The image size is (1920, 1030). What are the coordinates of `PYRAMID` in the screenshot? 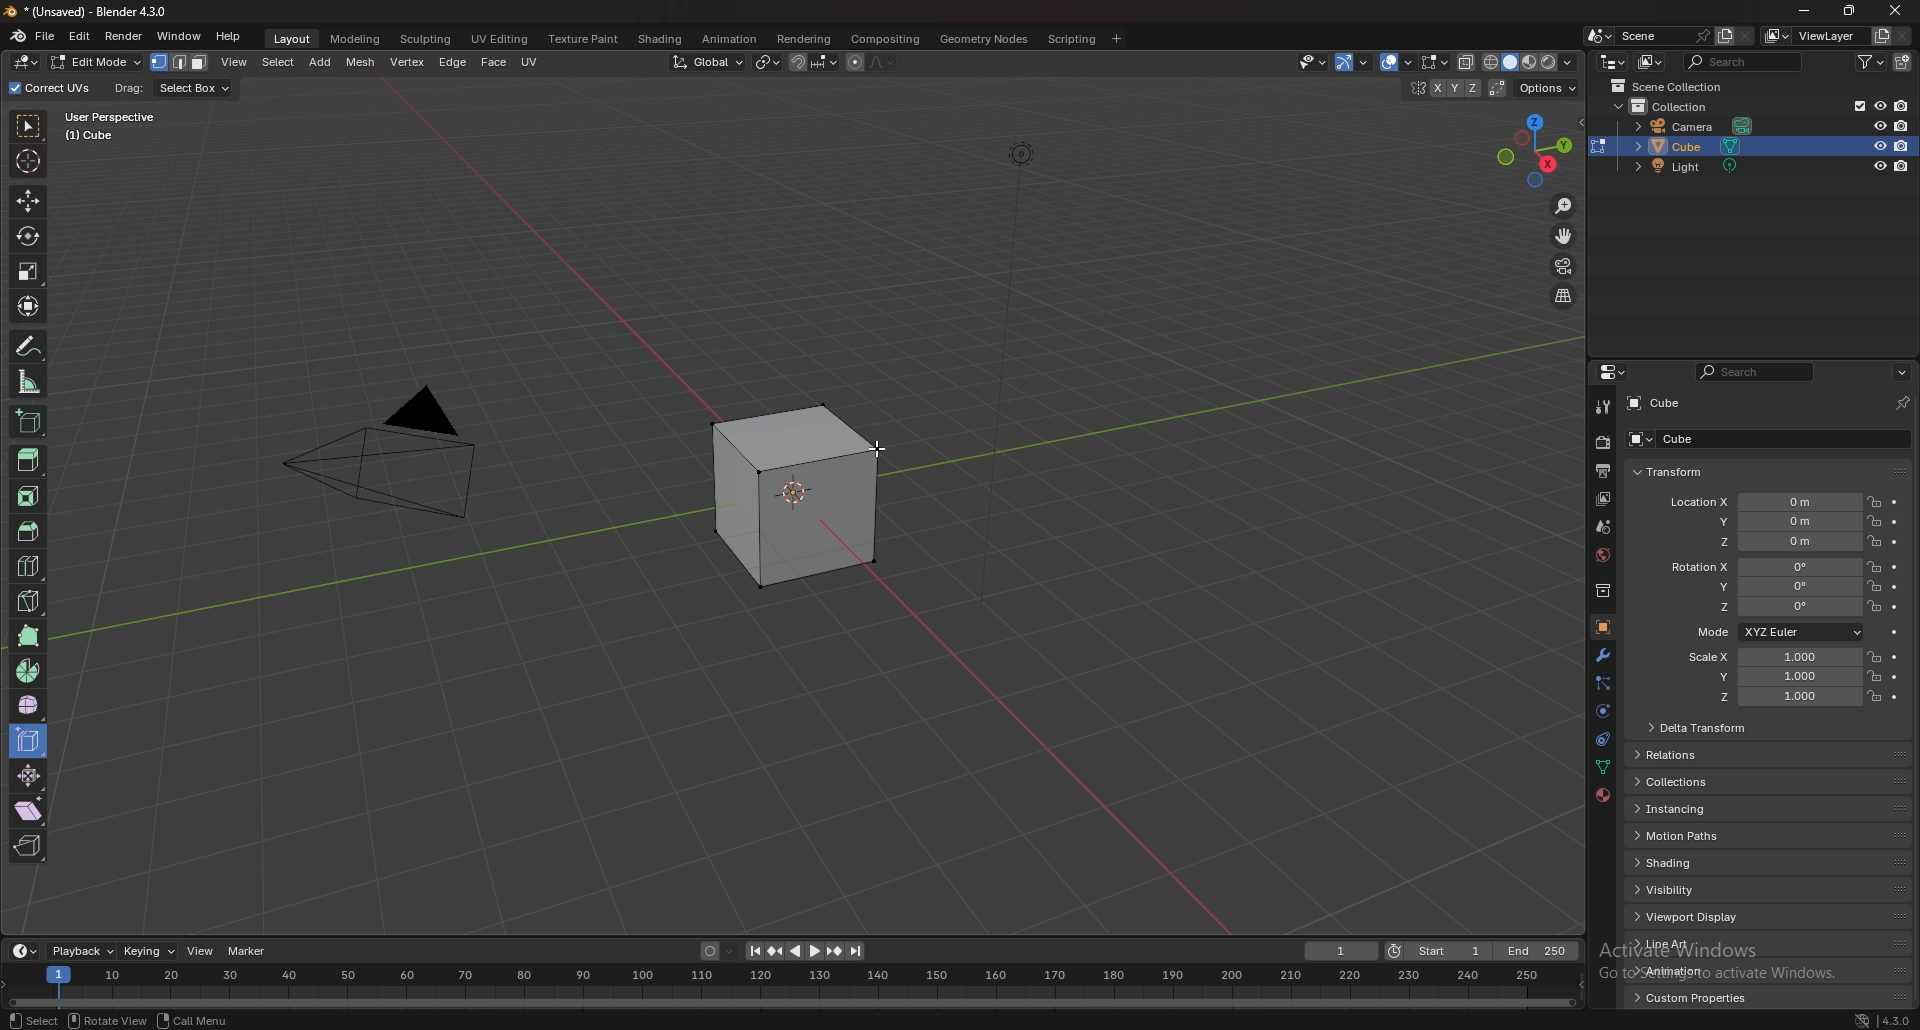 It's located at (397, 456).